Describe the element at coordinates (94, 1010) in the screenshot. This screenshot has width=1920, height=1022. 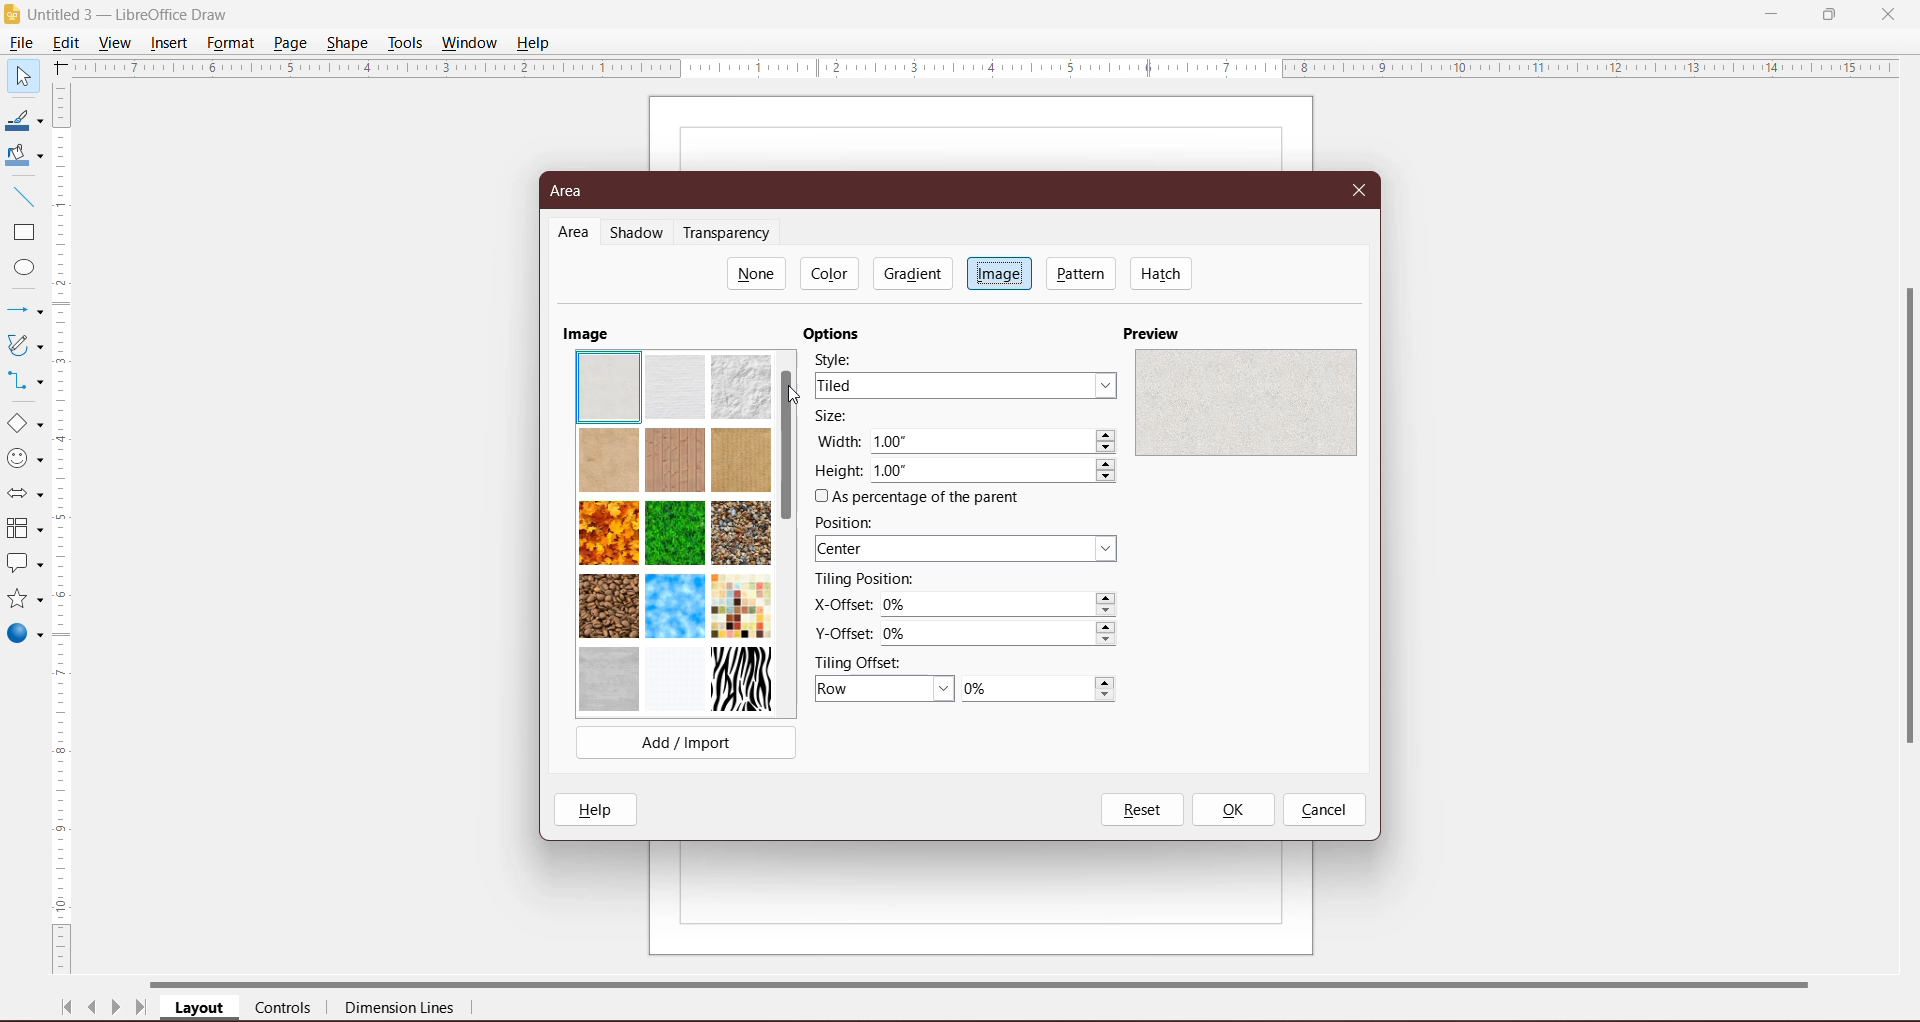
I see `Scroll to previous page` at that location.